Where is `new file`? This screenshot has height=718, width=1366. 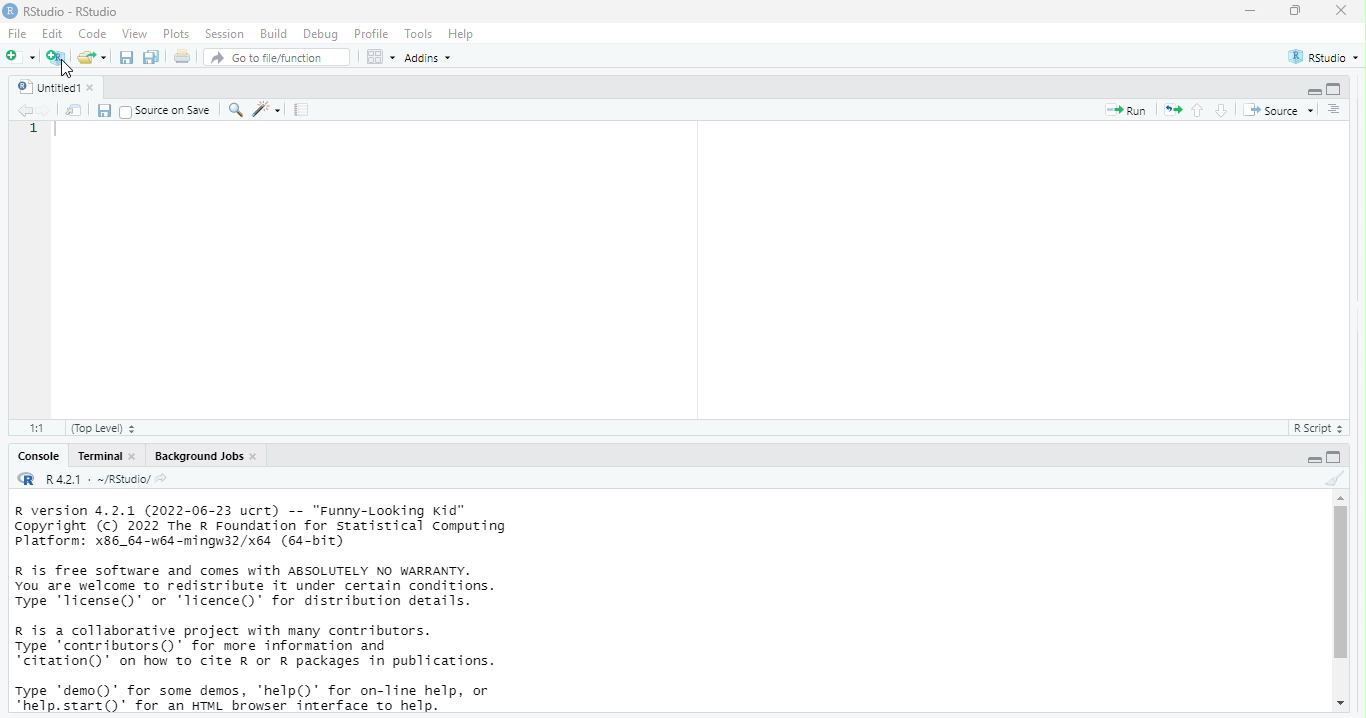 new file is located at coordinates (19, 56).